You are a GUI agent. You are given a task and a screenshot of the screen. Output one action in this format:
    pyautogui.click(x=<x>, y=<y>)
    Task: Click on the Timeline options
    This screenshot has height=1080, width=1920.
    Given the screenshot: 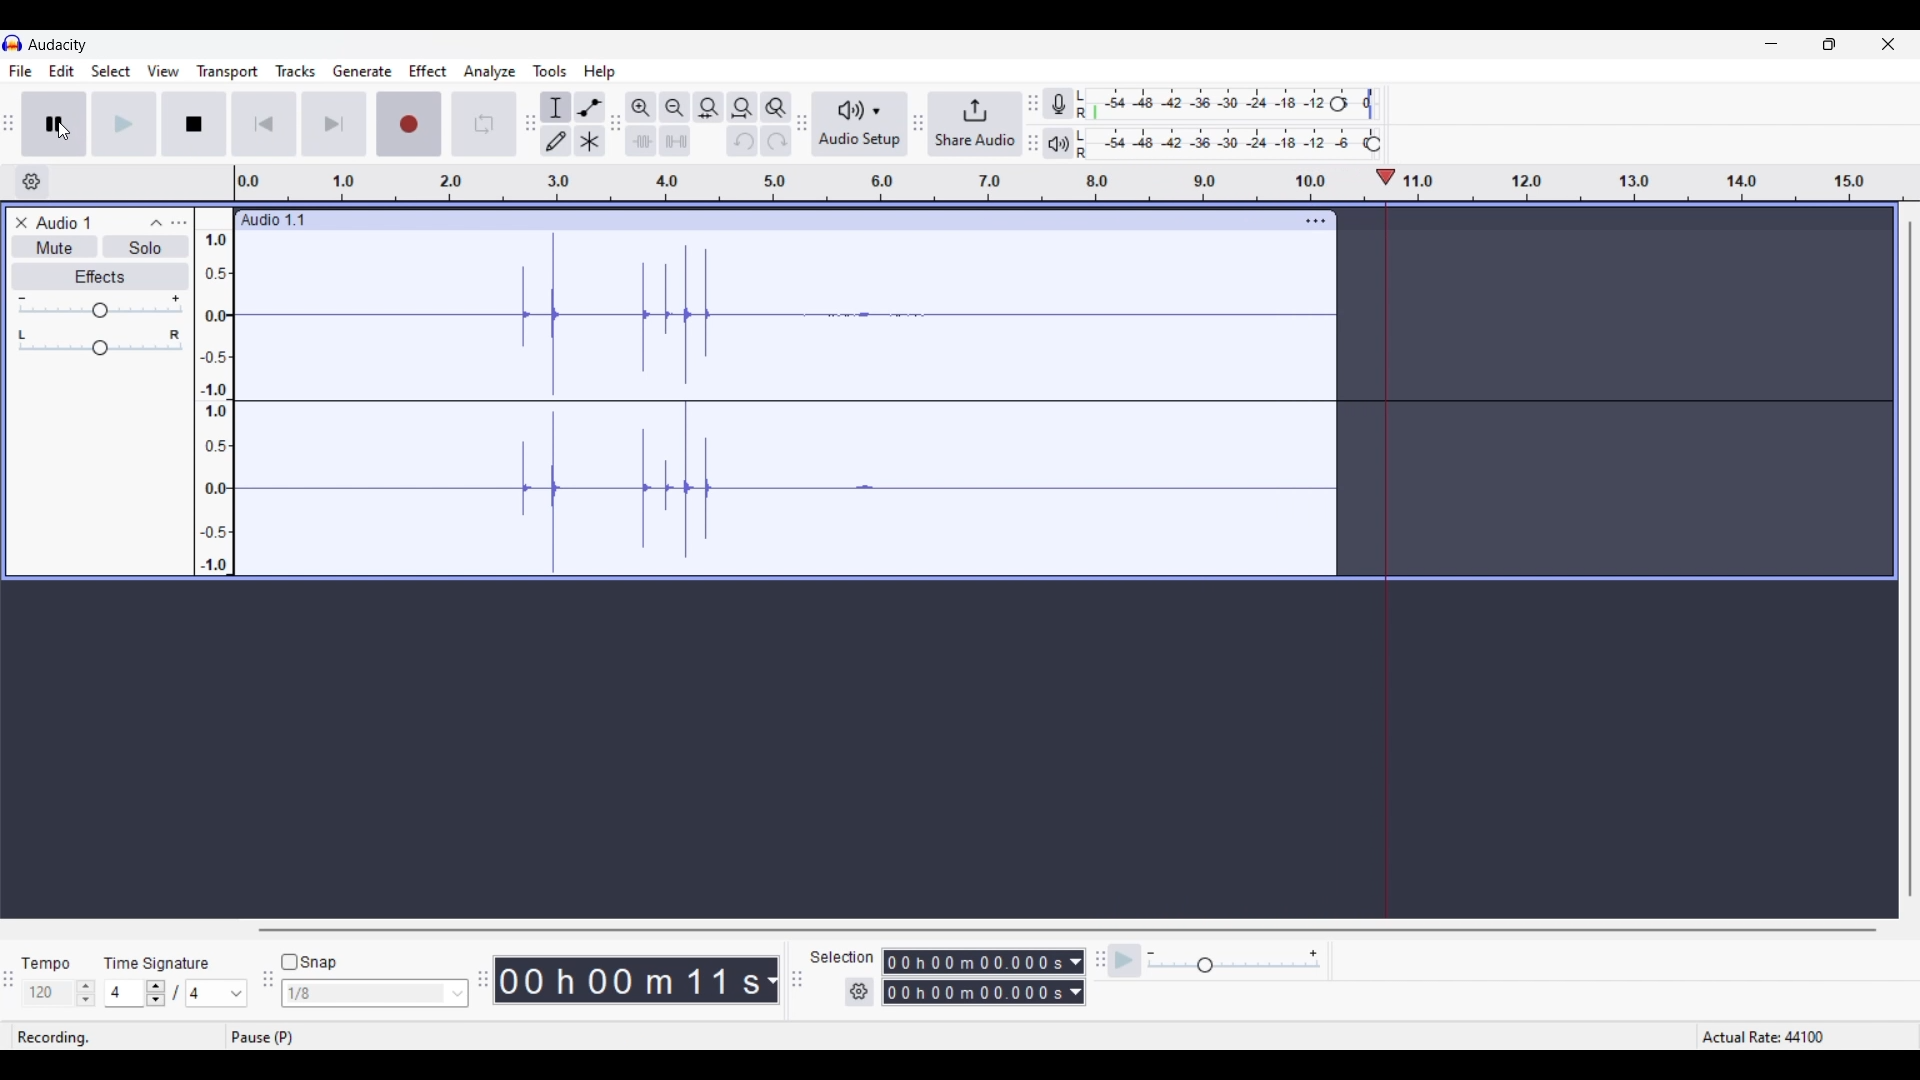 What is the action you would take?
    pyautogui.click(x=31, y=182)
    